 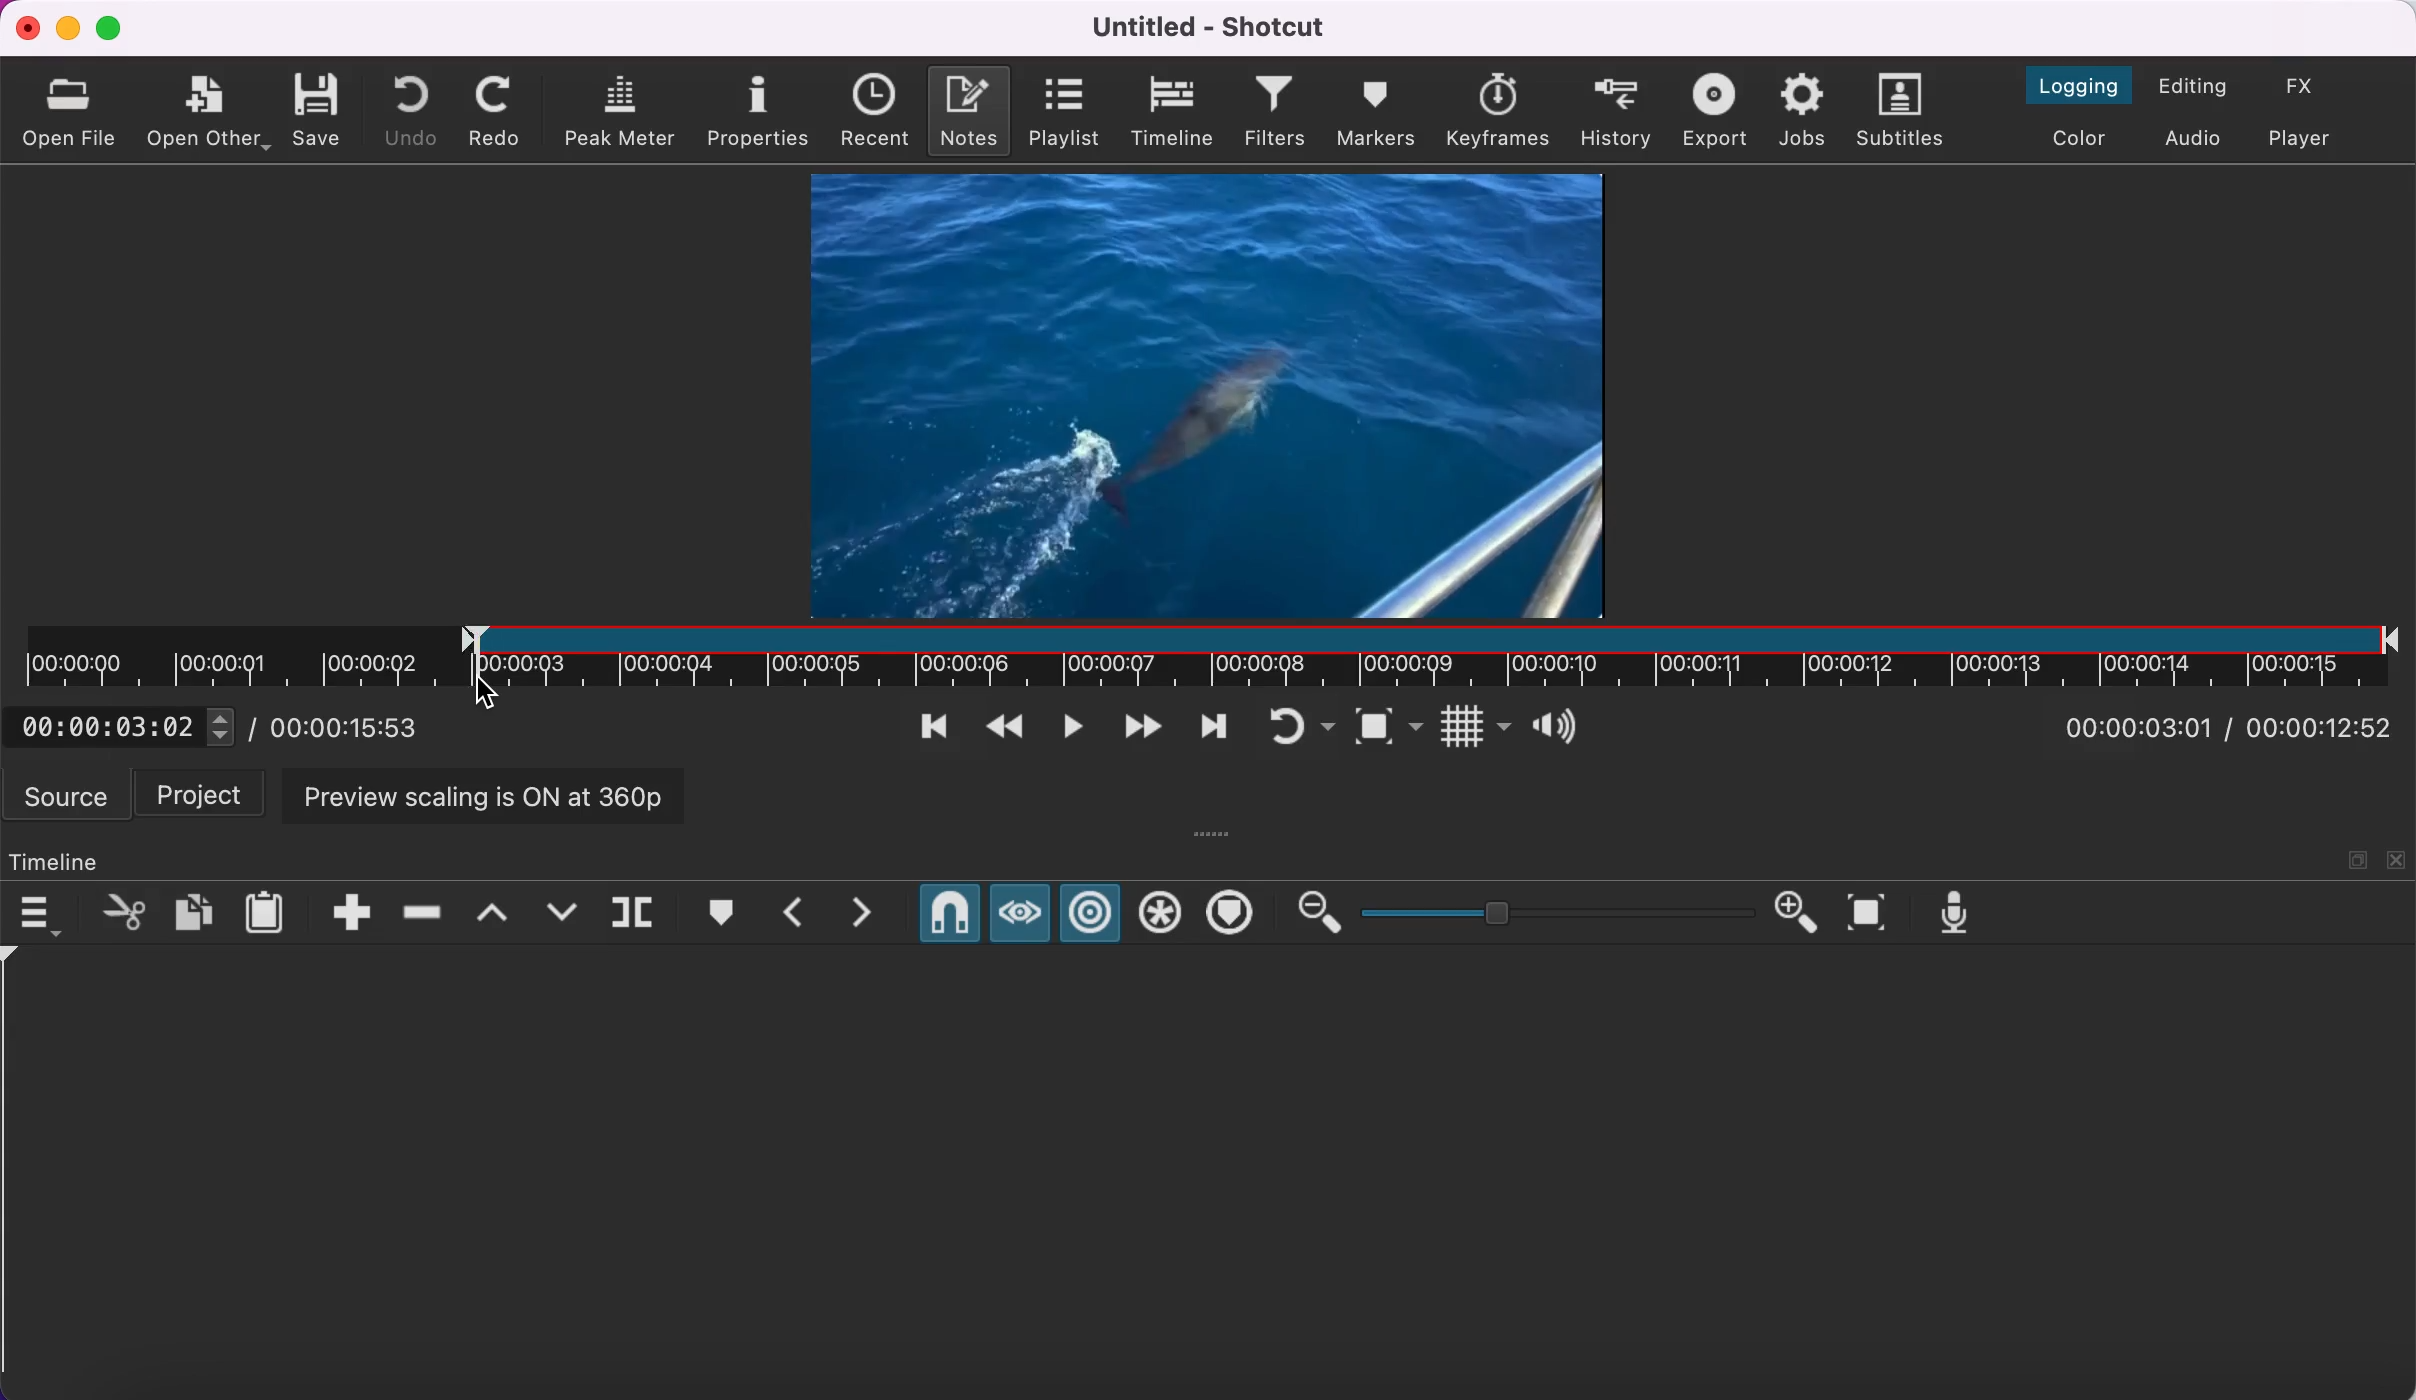 I want to click on total duration, so click(x=2328, y=730).